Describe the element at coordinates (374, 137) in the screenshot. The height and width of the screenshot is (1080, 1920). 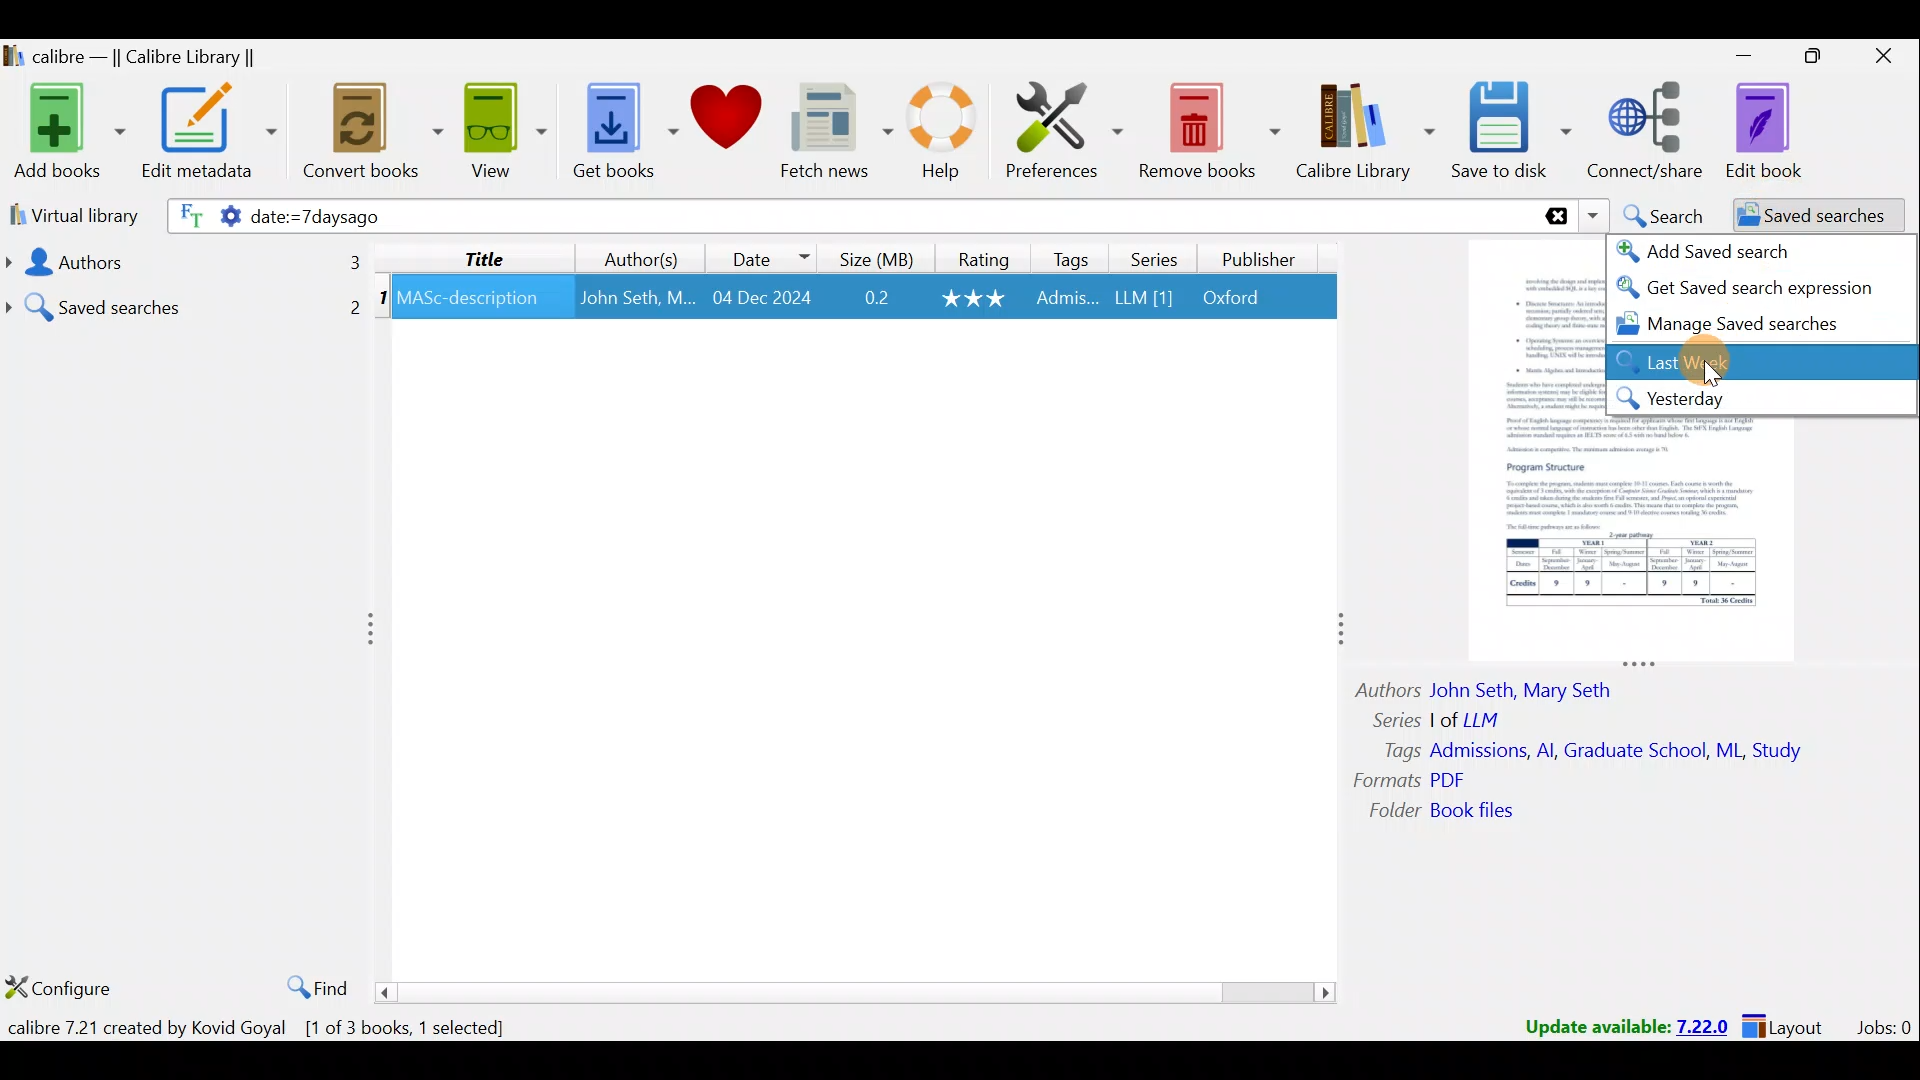
I see `Convert books` at that location.